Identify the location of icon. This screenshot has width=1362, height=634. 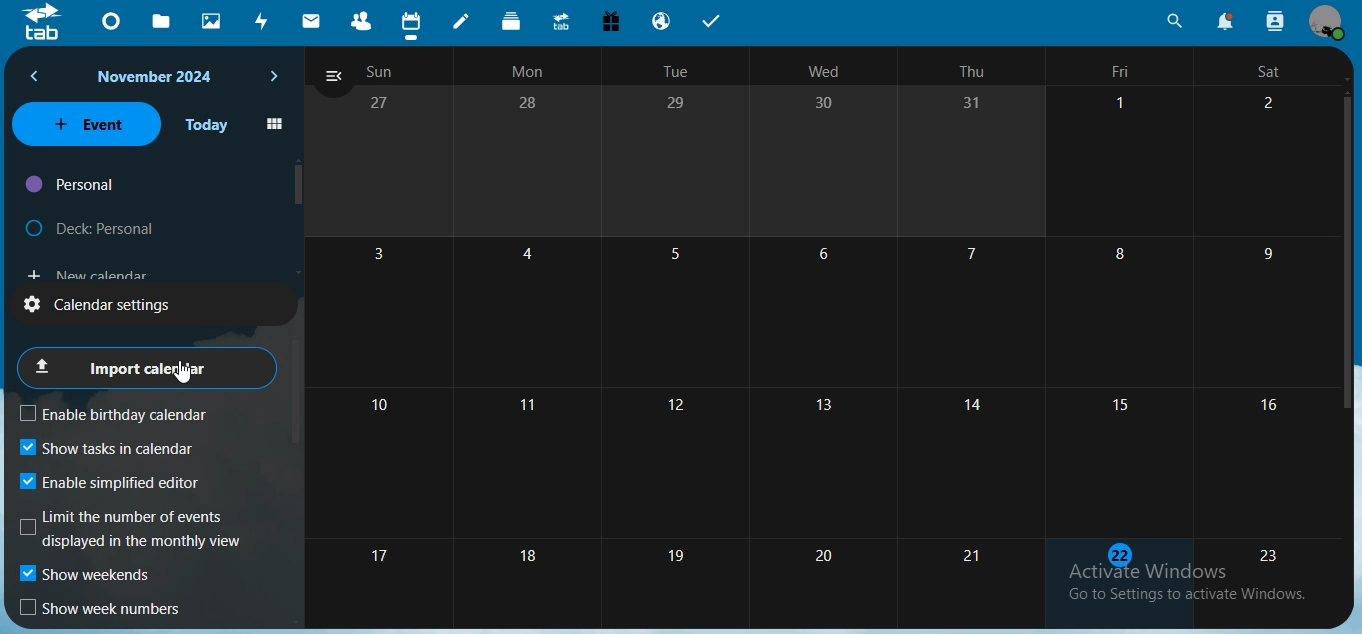
(43, 26).